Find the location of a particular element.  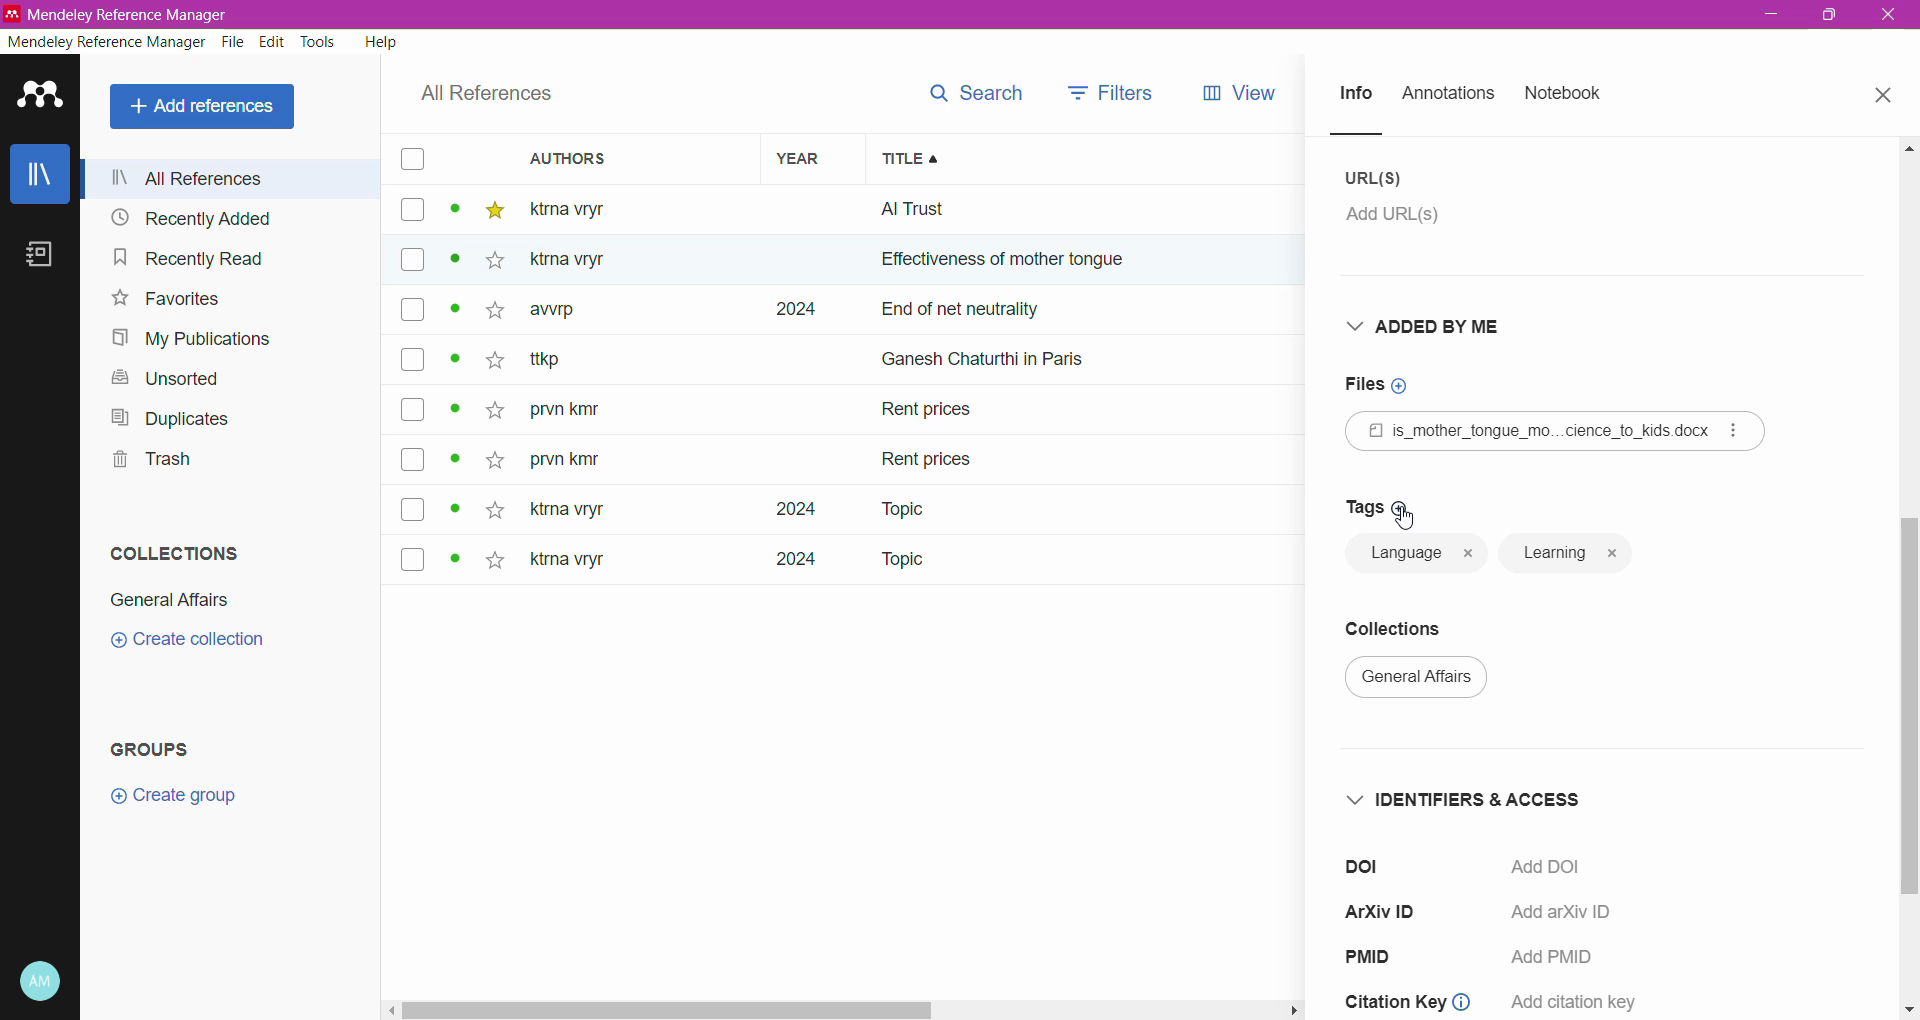

Library is located at coordinates (39, 173).